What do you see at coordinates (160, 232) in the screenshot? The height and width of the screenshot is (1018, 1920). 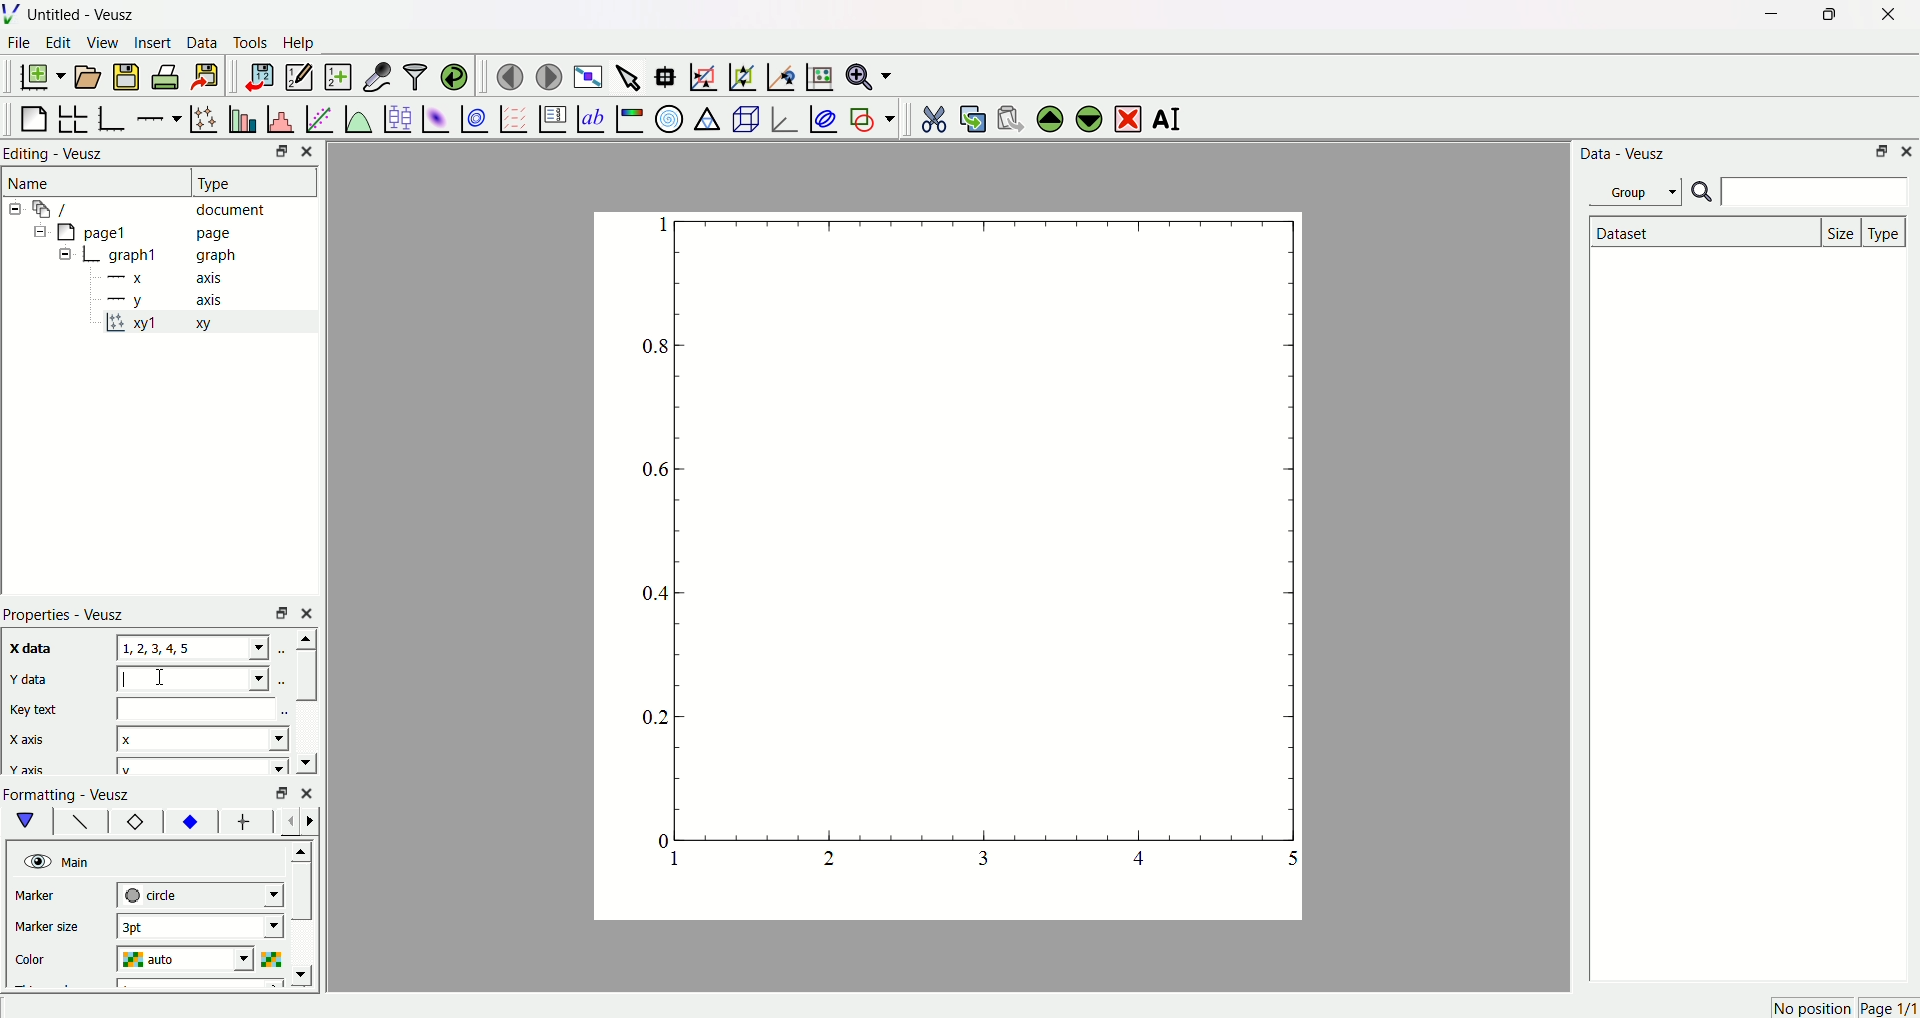 I see `pagel1 page` at bounding box center [160, 232].